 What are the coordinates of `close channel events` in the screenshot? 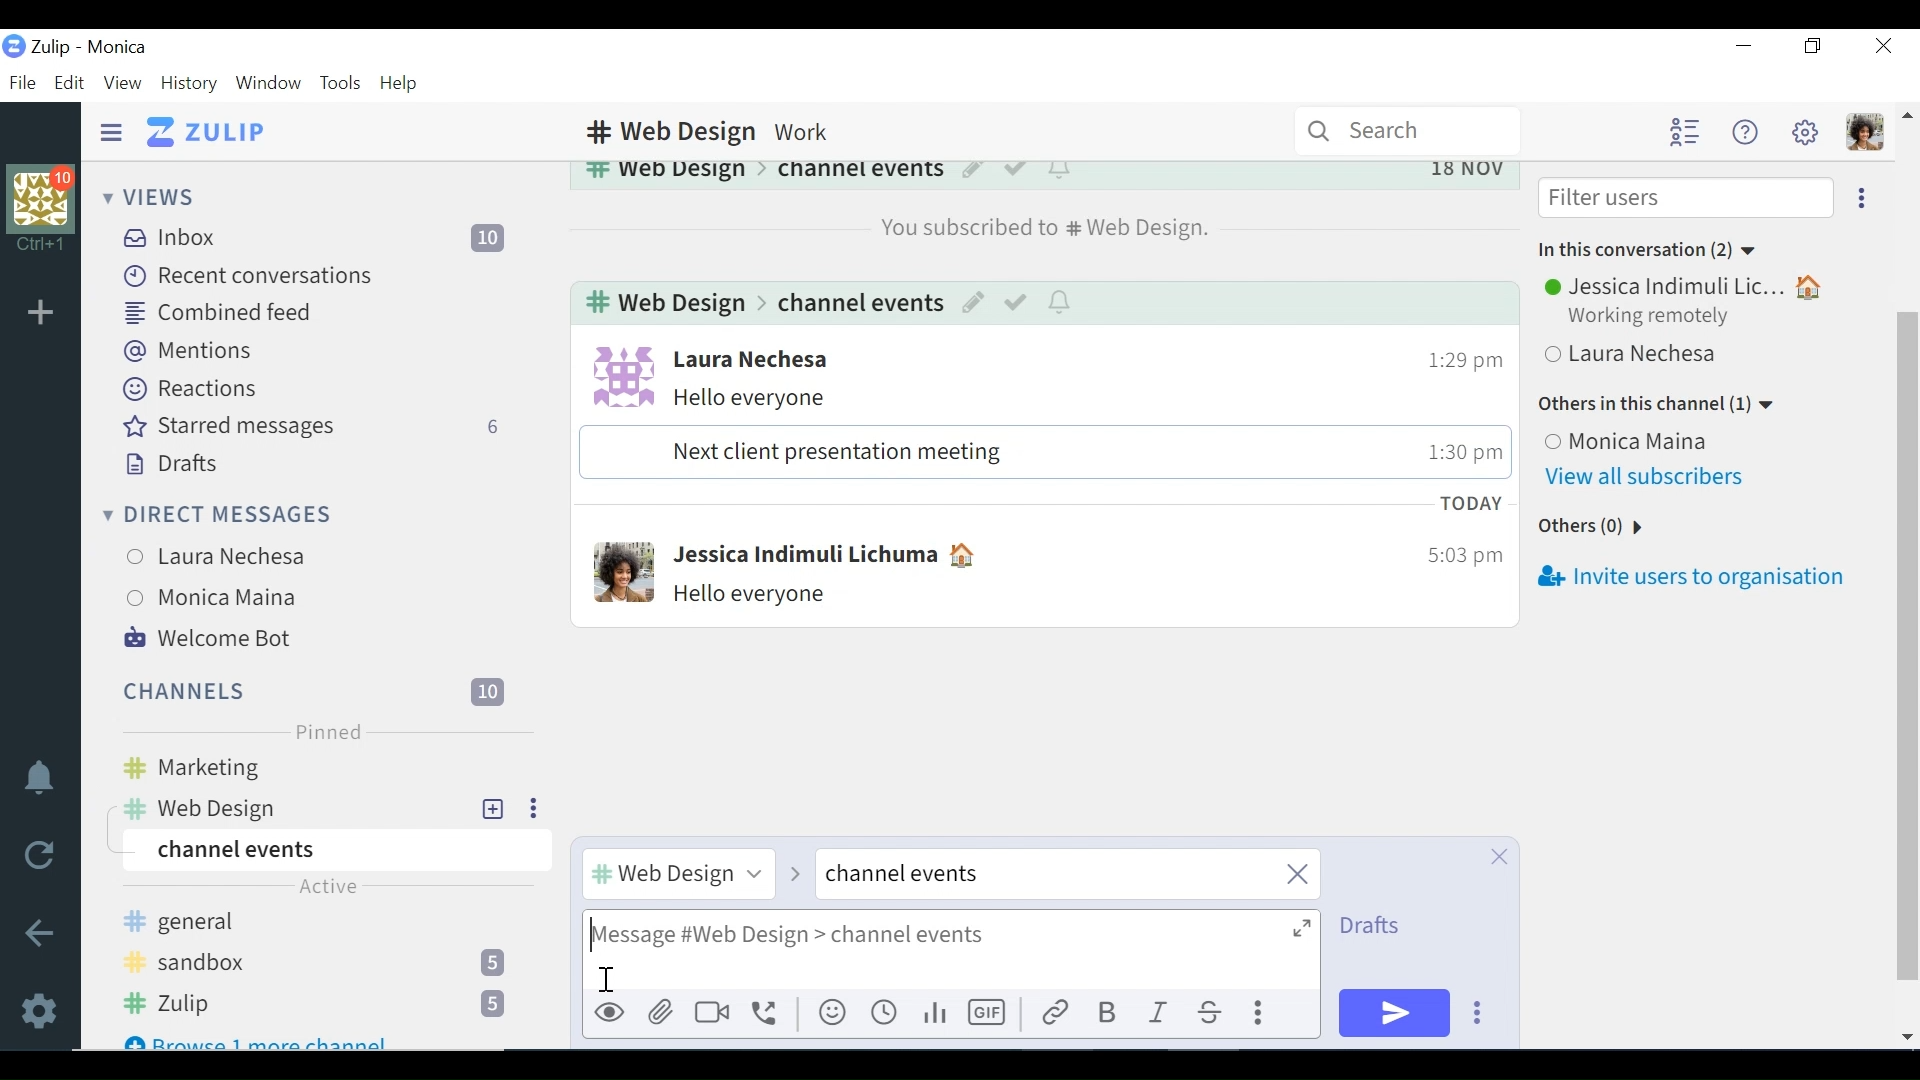 It's located at (1067, 876).